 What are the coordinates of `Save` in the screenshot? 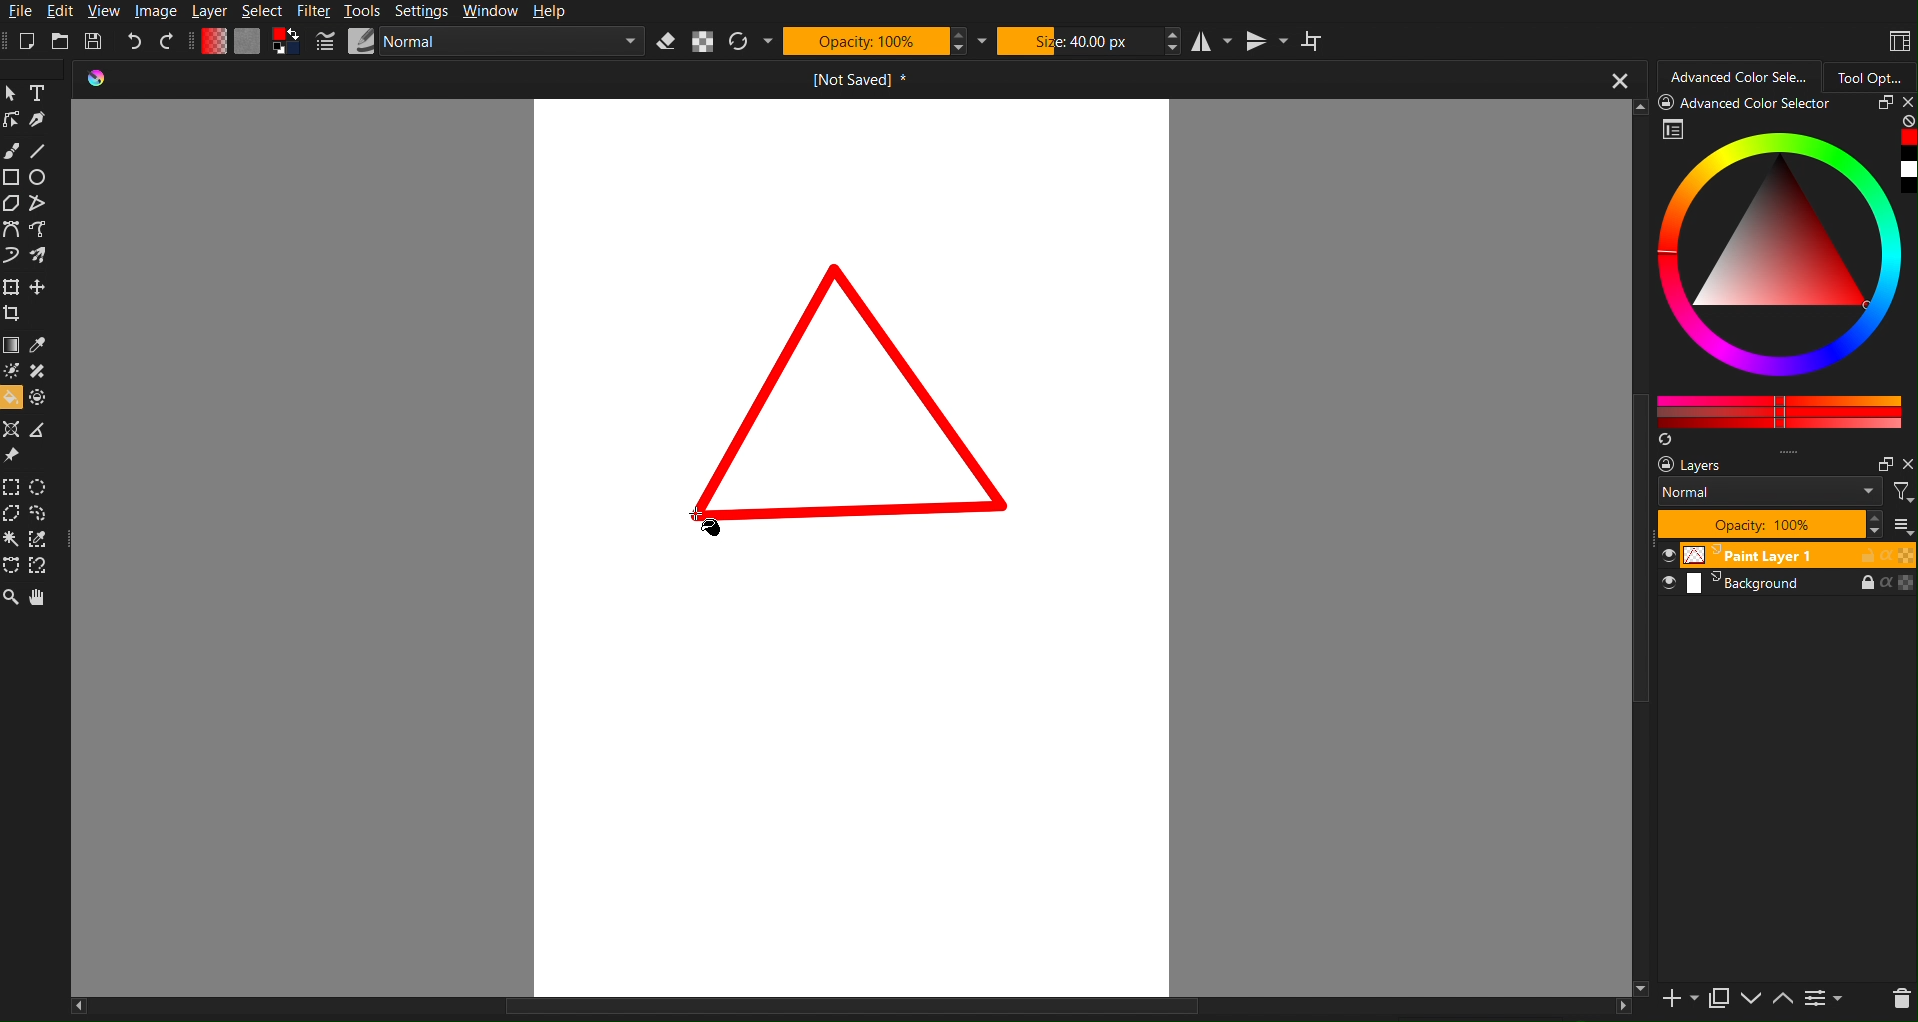 It's located at (96, 40).